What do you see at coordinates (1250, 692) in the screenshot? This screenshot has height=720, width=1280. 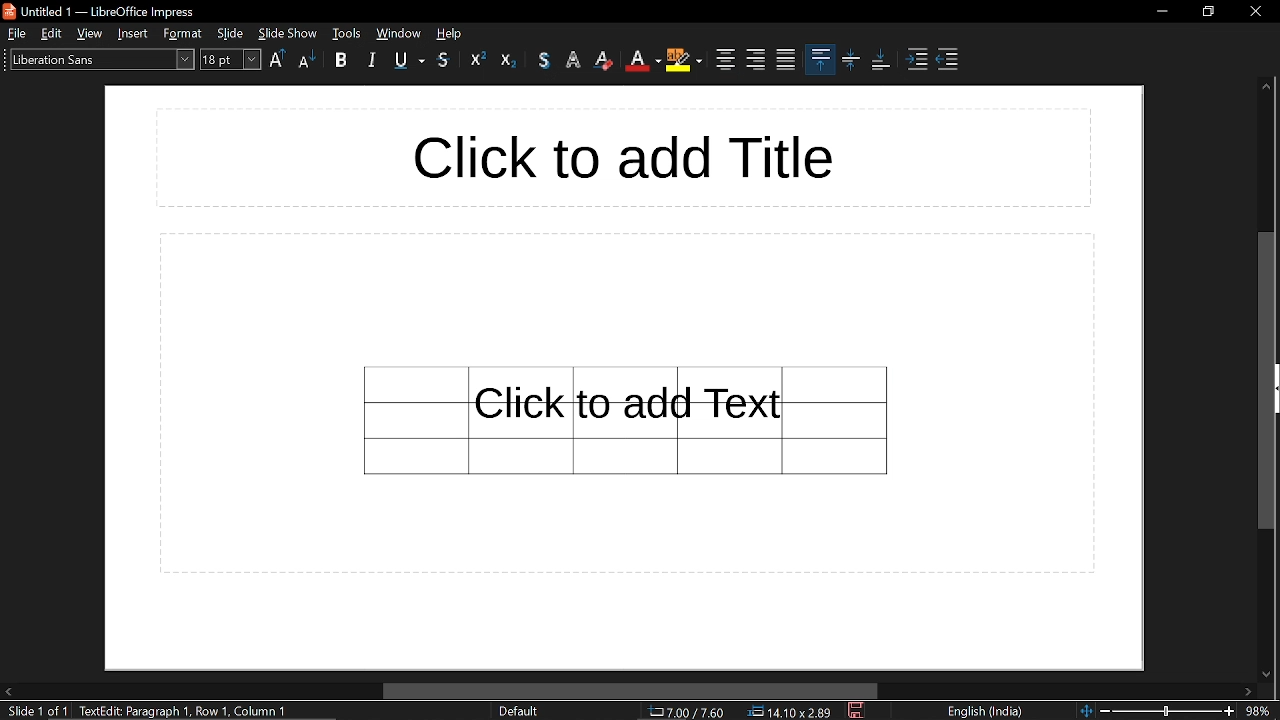 I see `move right` at bounding box center [1250, 692].